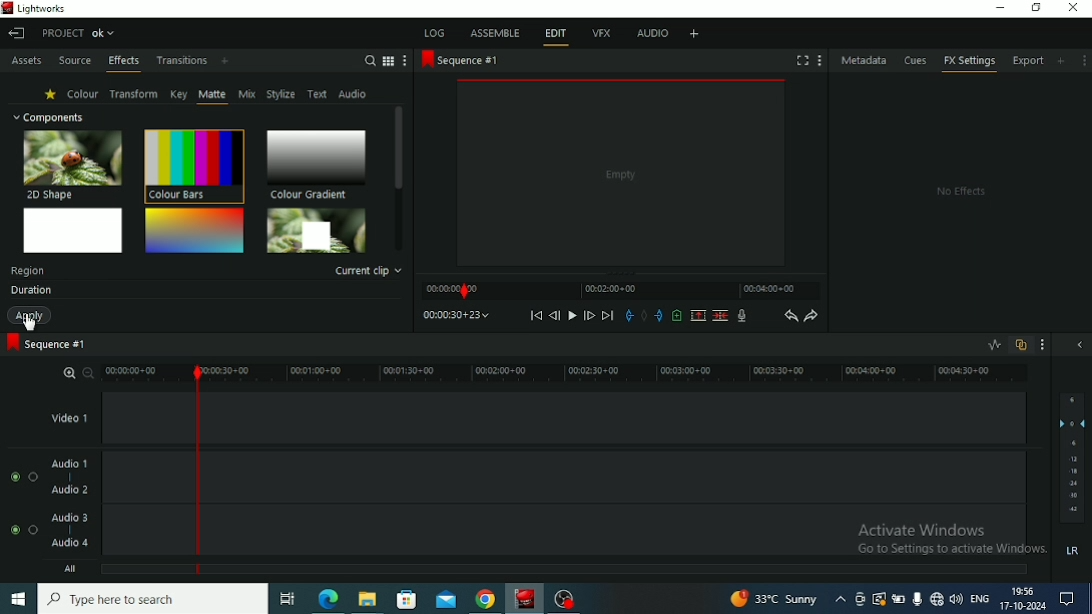  What do you see at coordinates (1071, 478) in the screenshot?
I see `Audio Output level` at bounding box center [1071, 478].